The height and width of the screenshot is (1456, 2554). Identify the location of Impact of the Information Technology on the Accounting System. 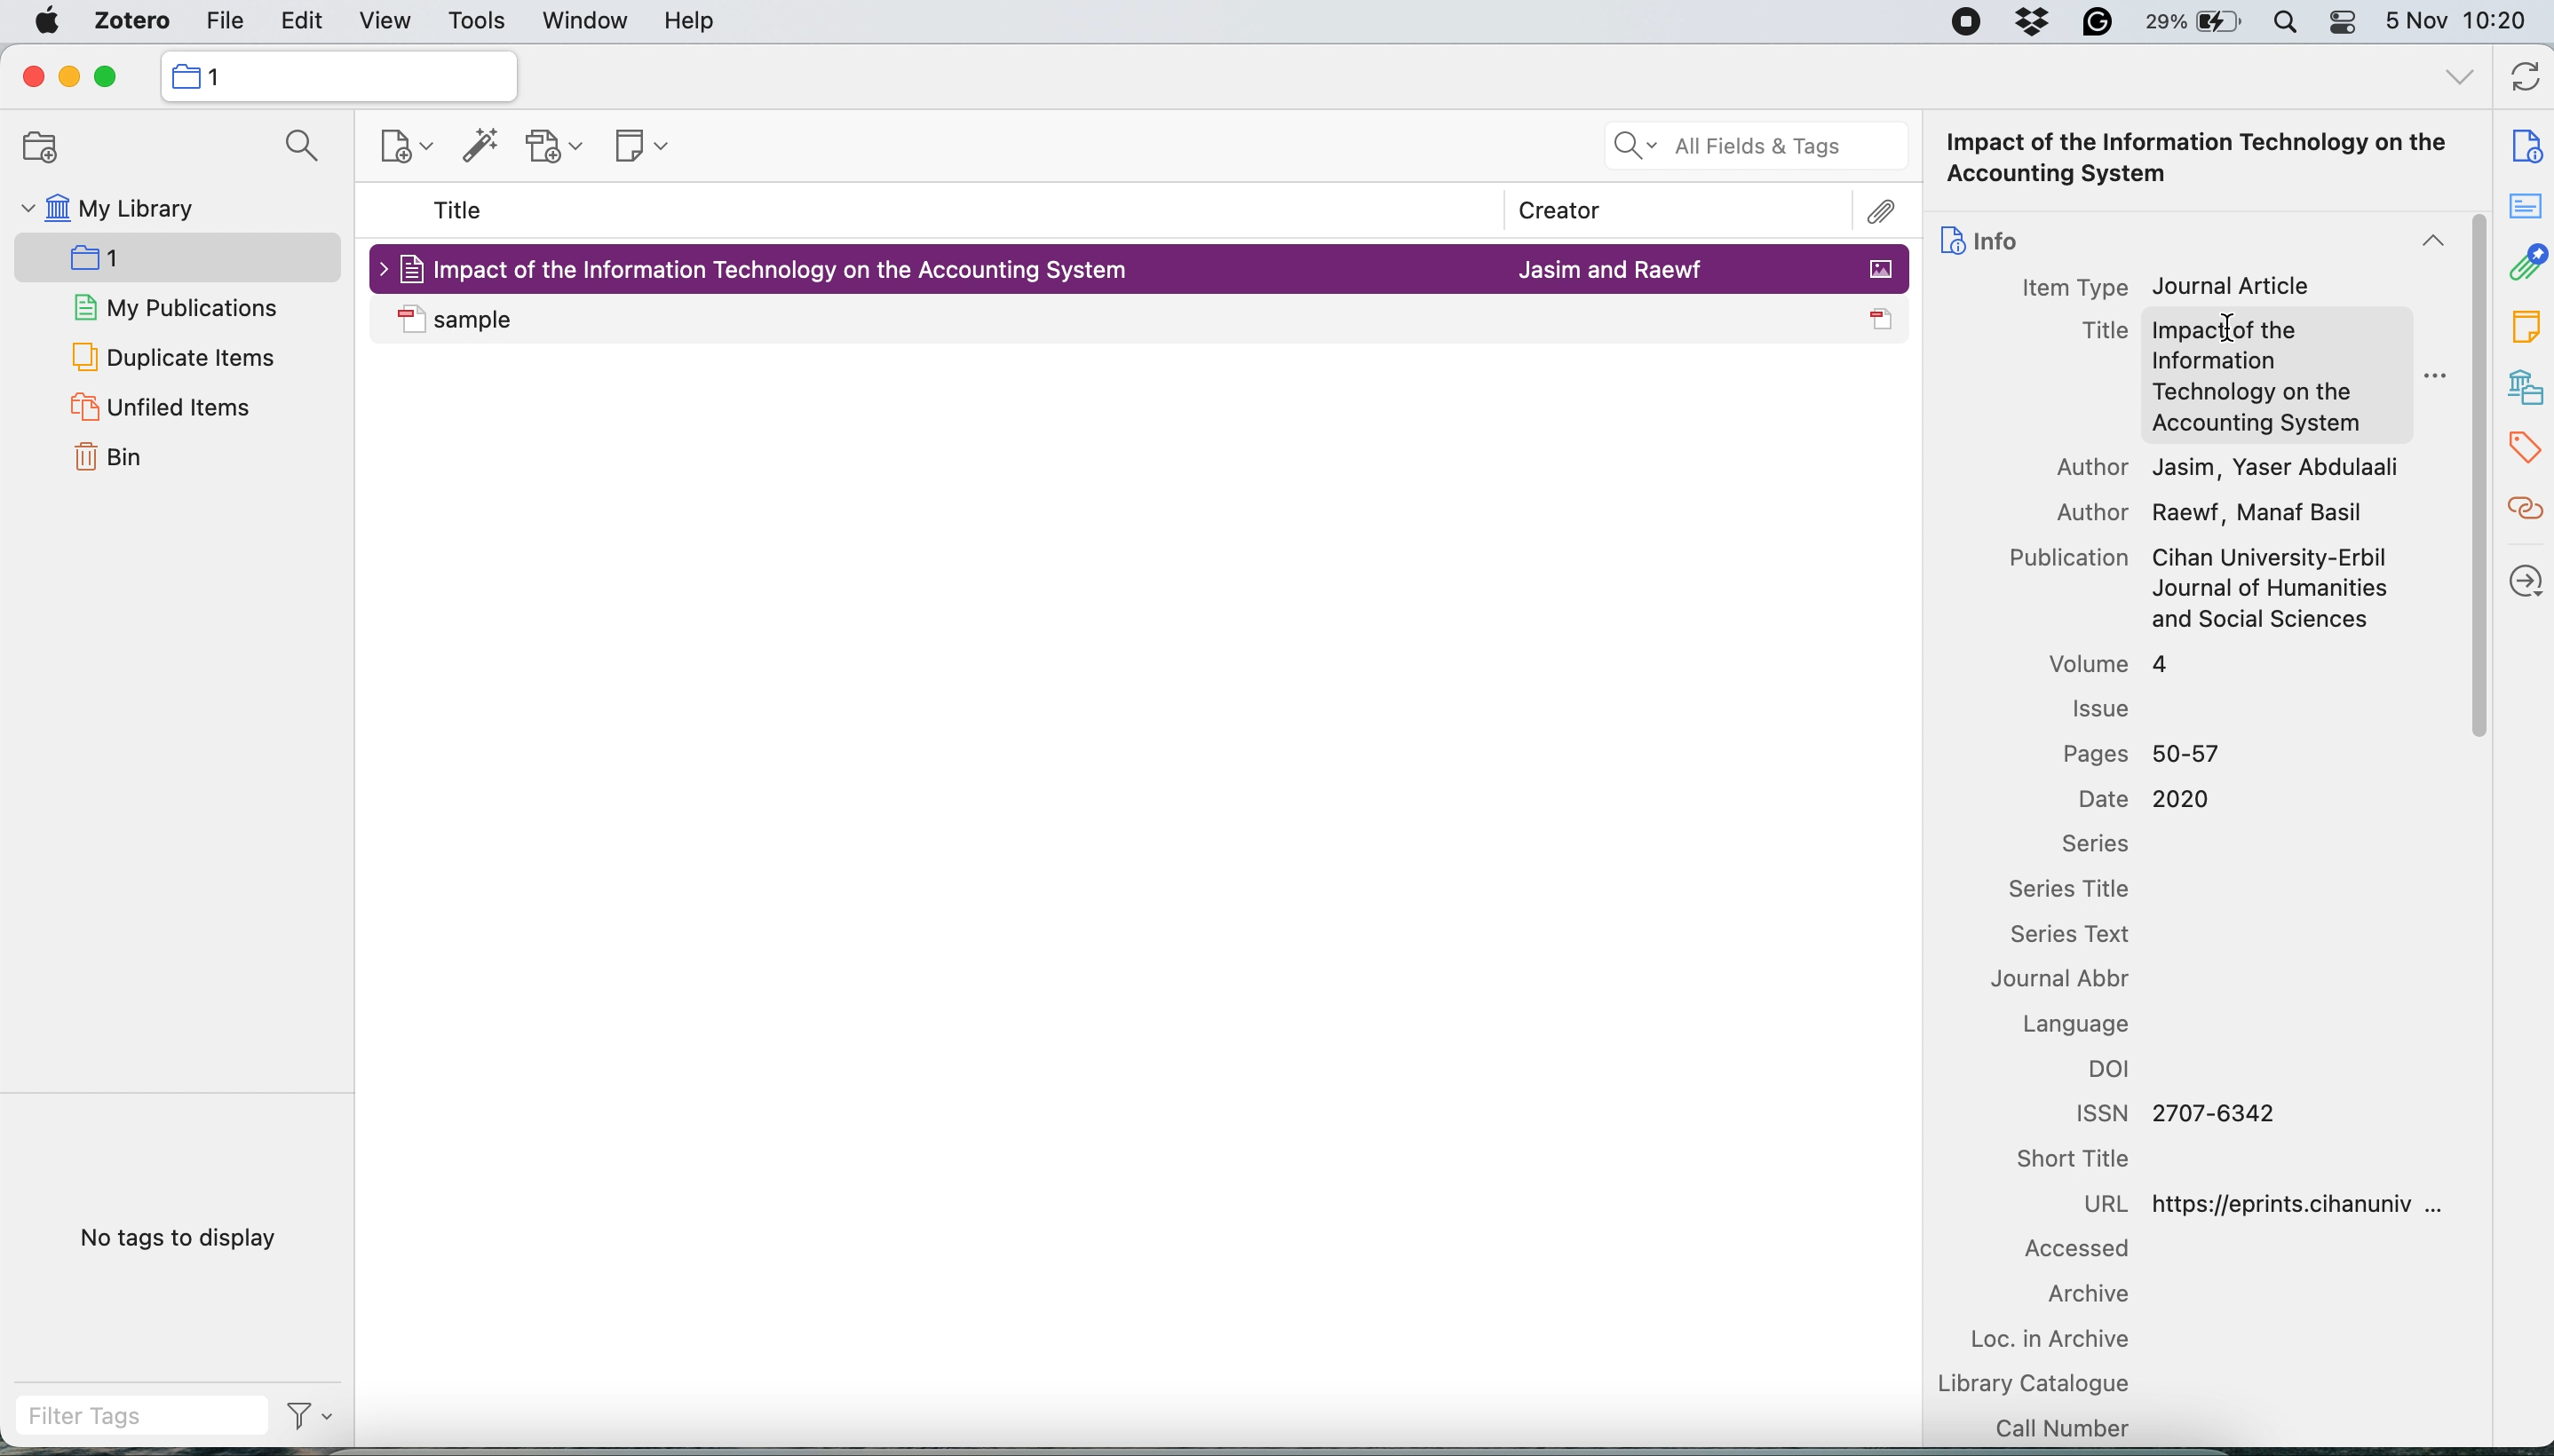
(2199, 159).